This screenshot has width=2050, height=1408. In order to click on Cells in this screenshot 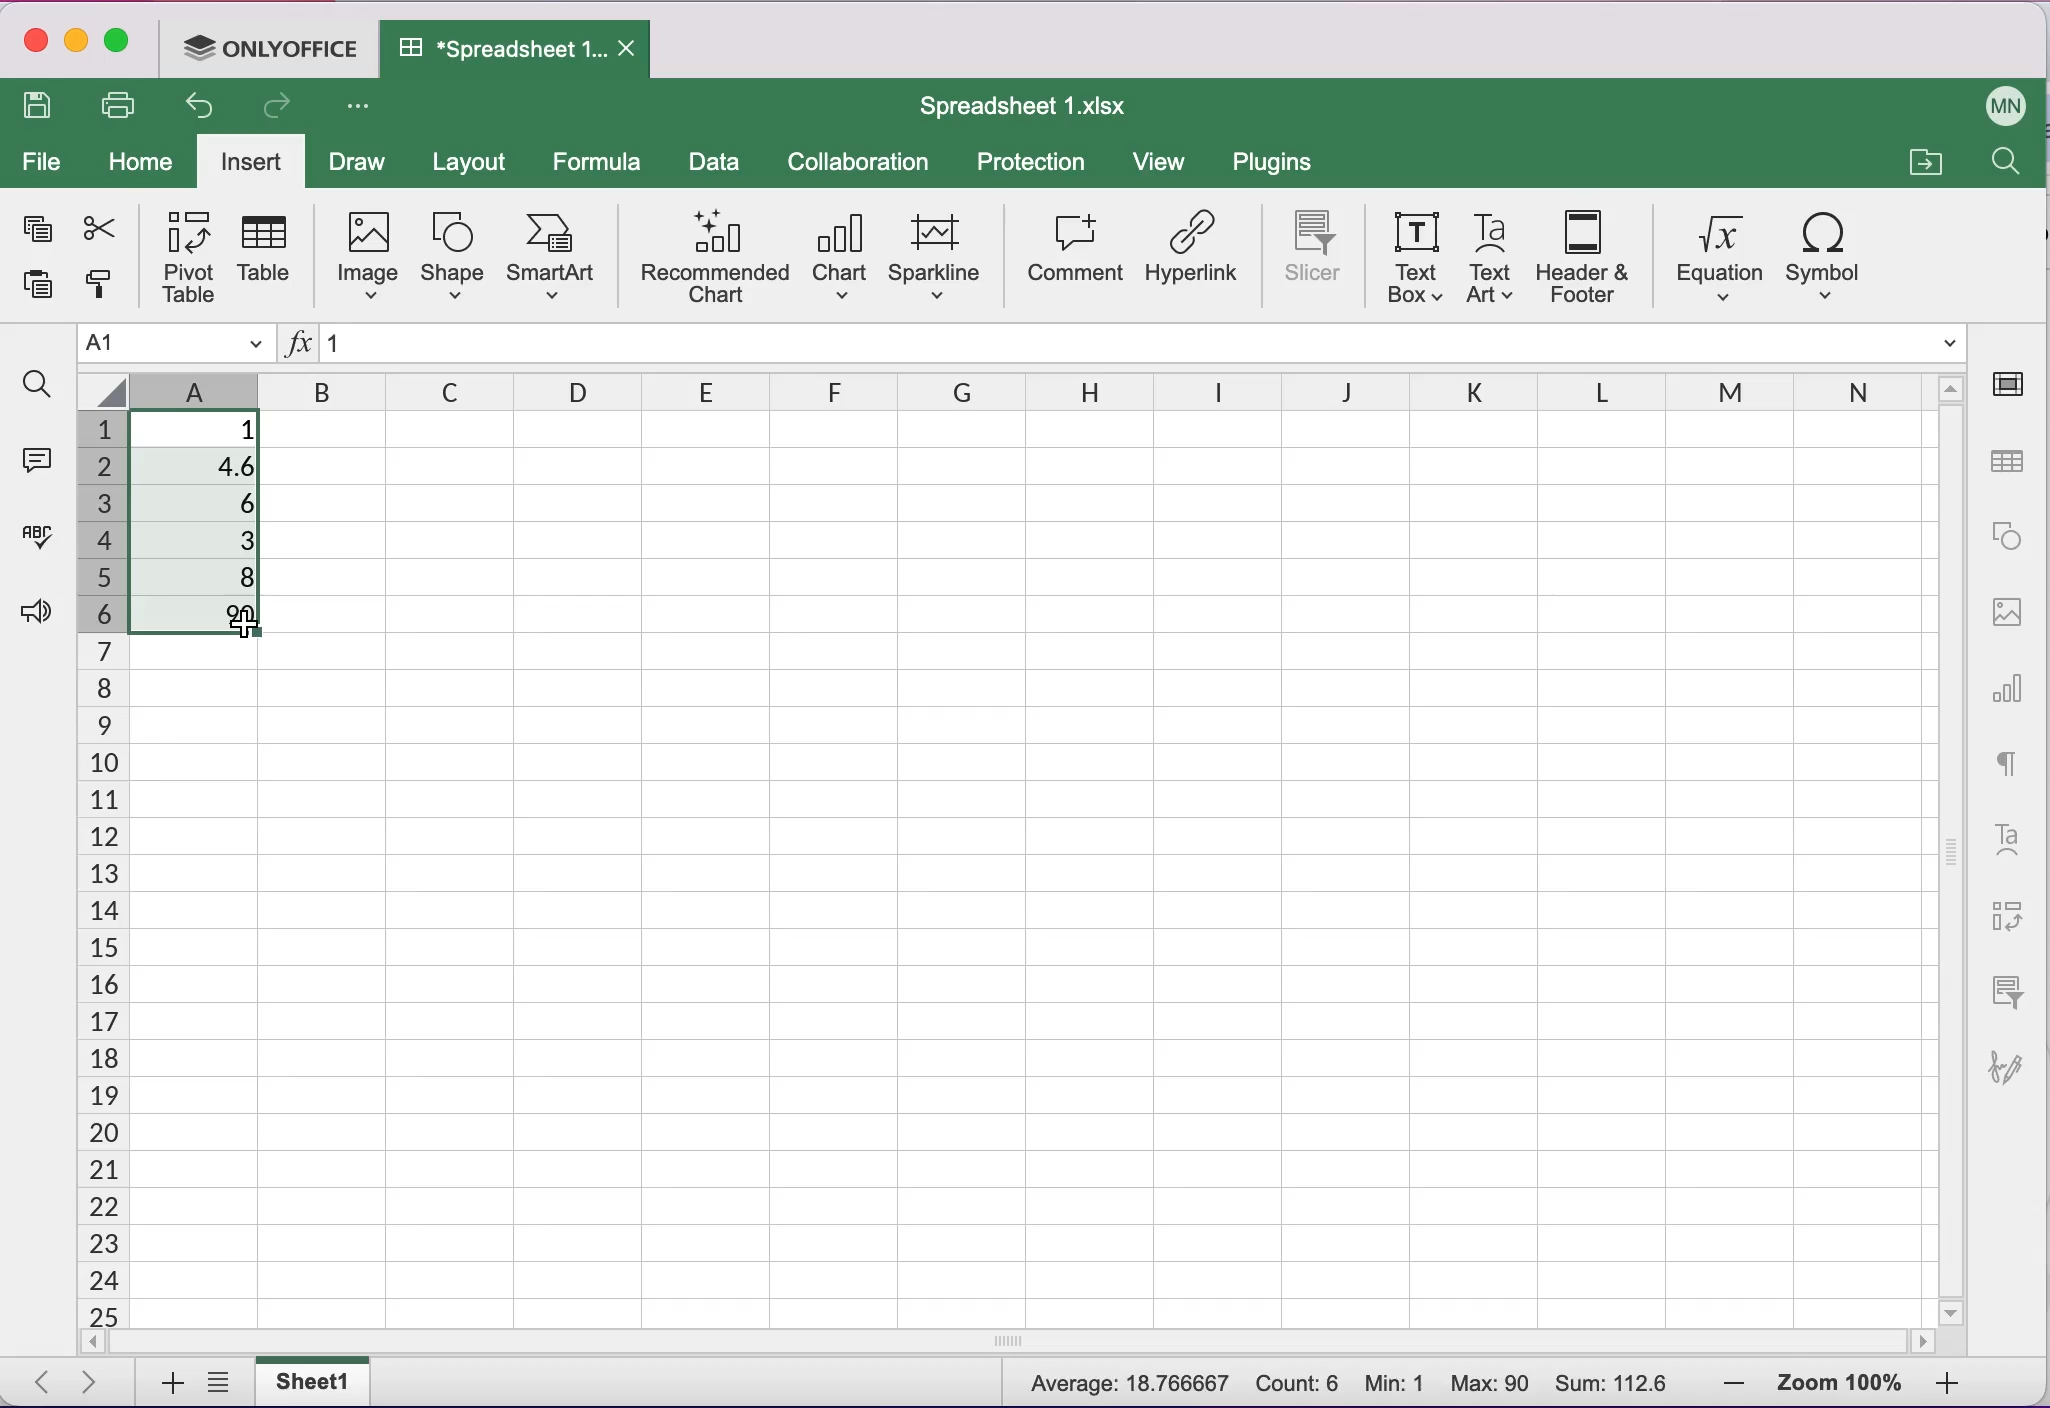, I will do `click(1111, 871)`.